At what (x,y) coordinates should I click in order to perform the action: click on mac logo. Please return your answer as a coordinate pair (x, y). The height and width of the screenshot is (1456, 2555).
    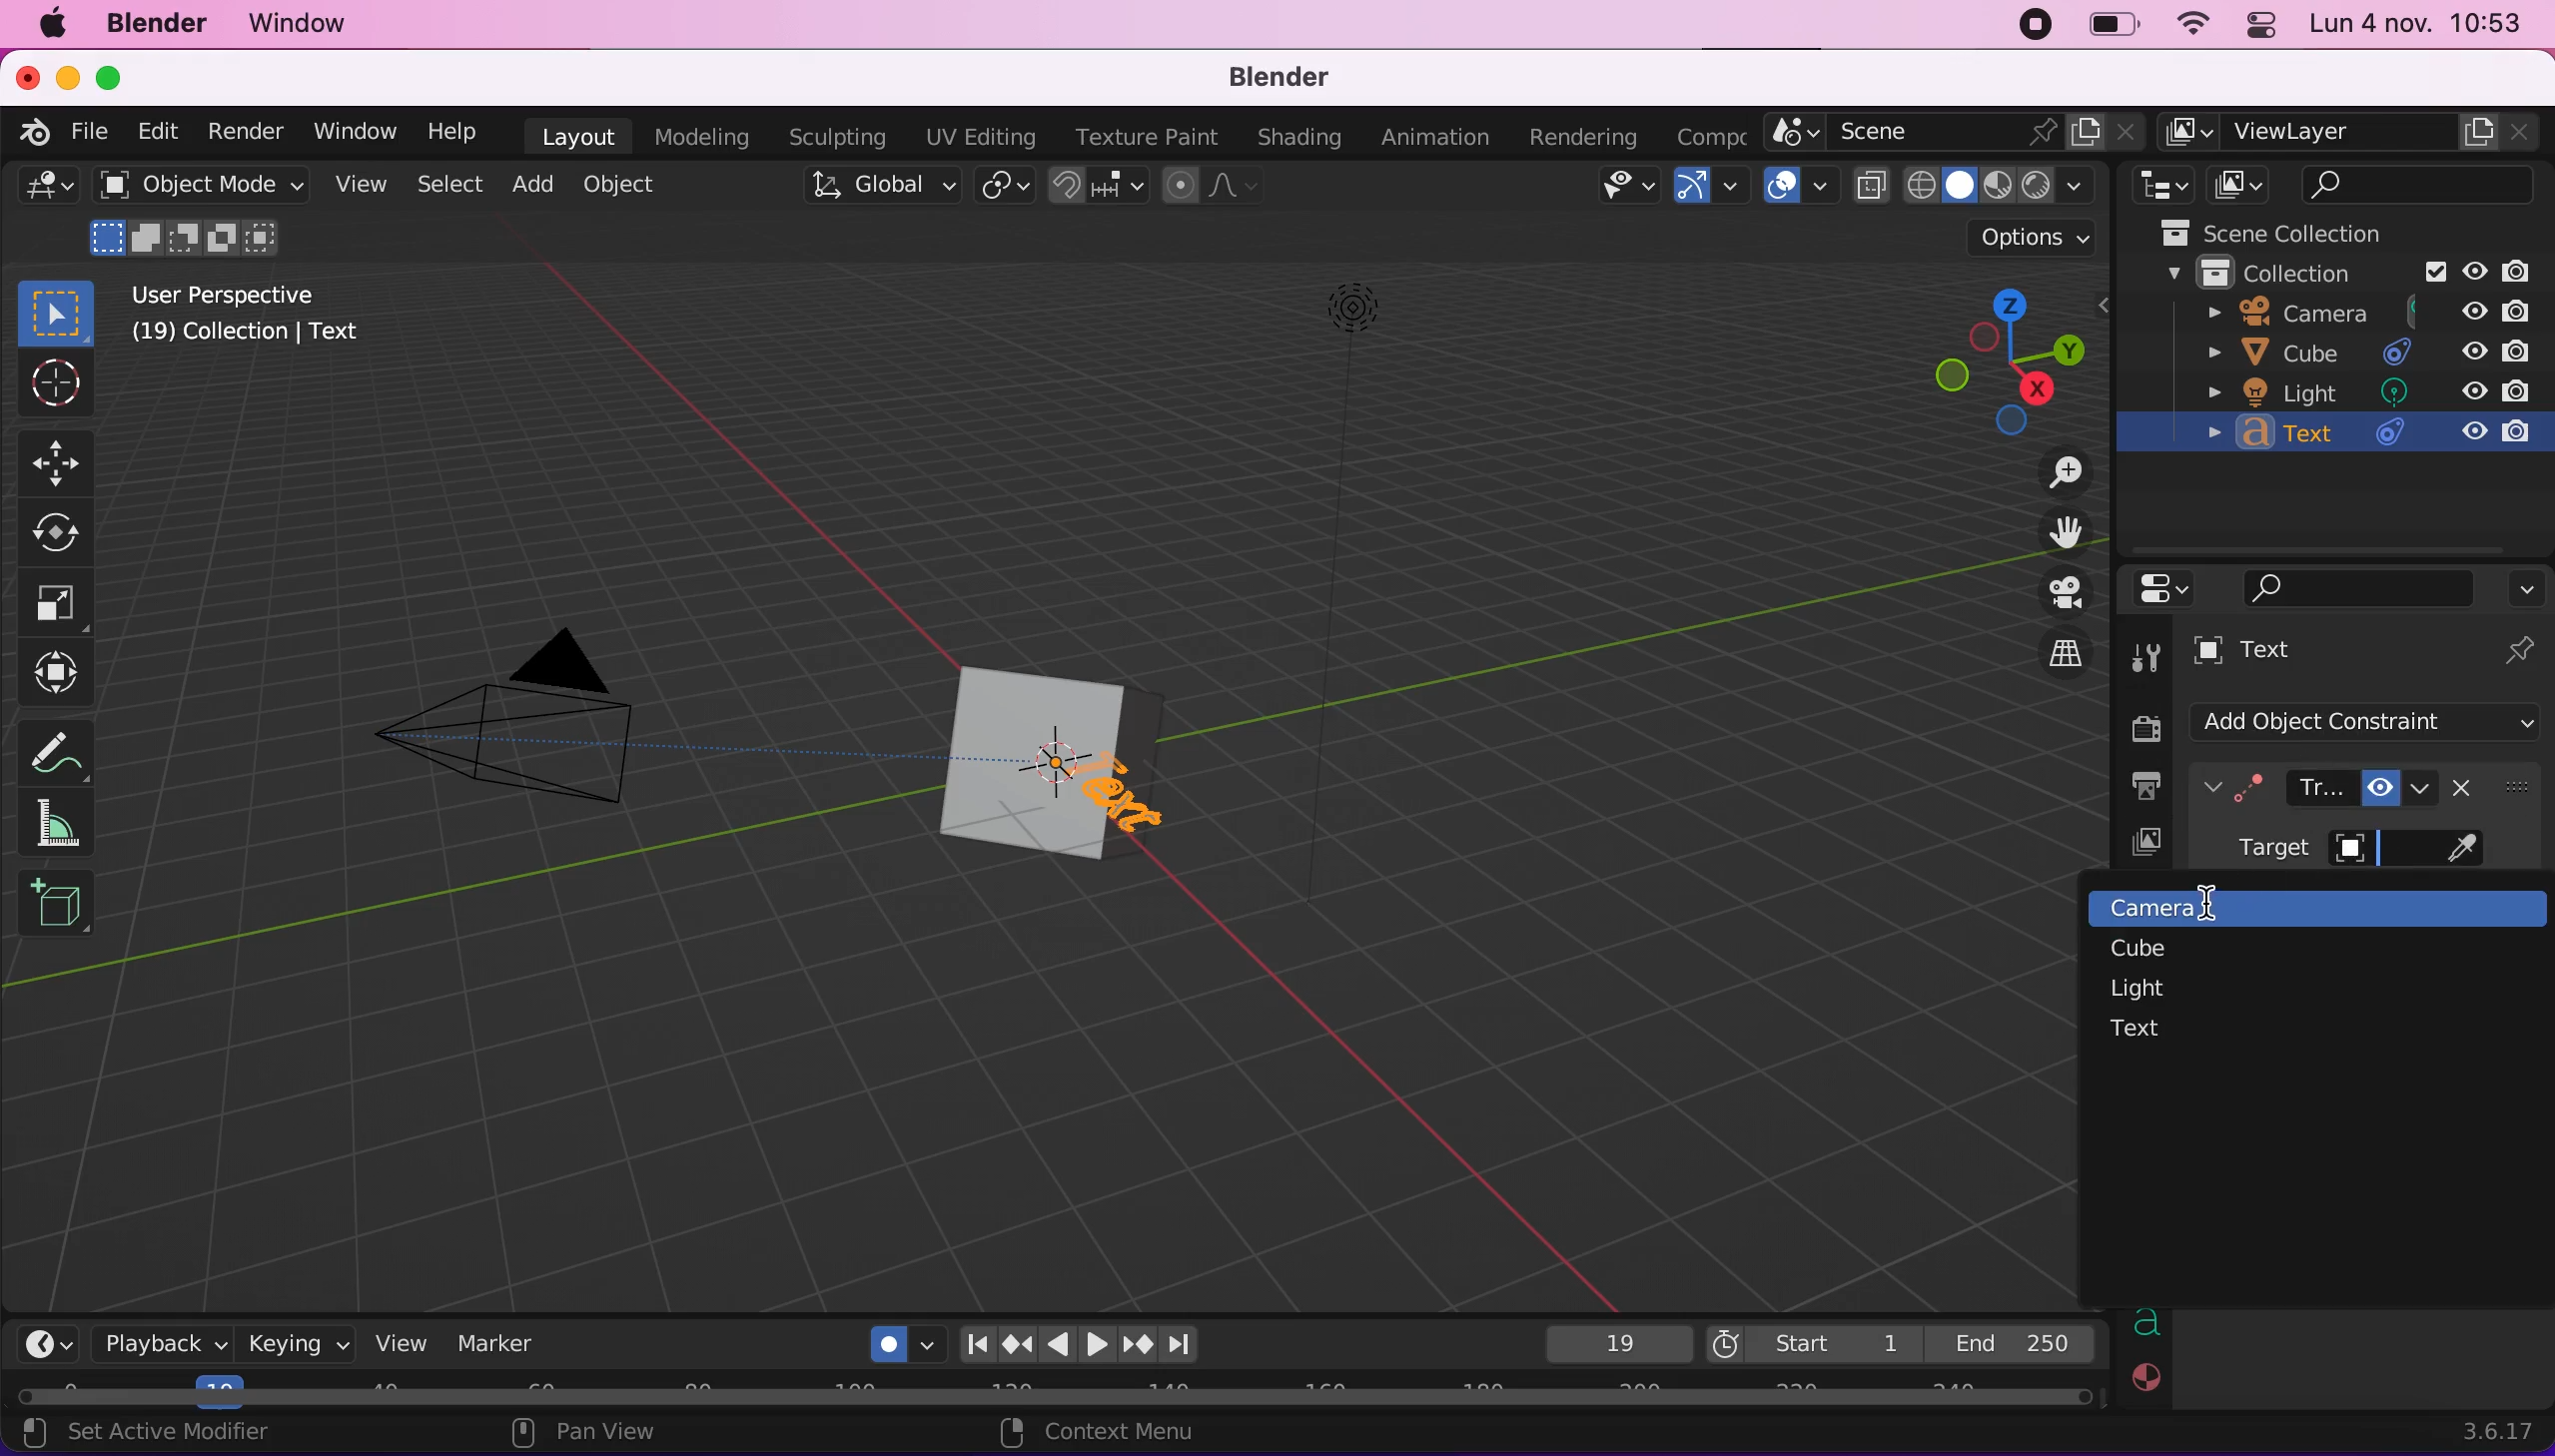
    Looking at the image, I should click on (59, 28).